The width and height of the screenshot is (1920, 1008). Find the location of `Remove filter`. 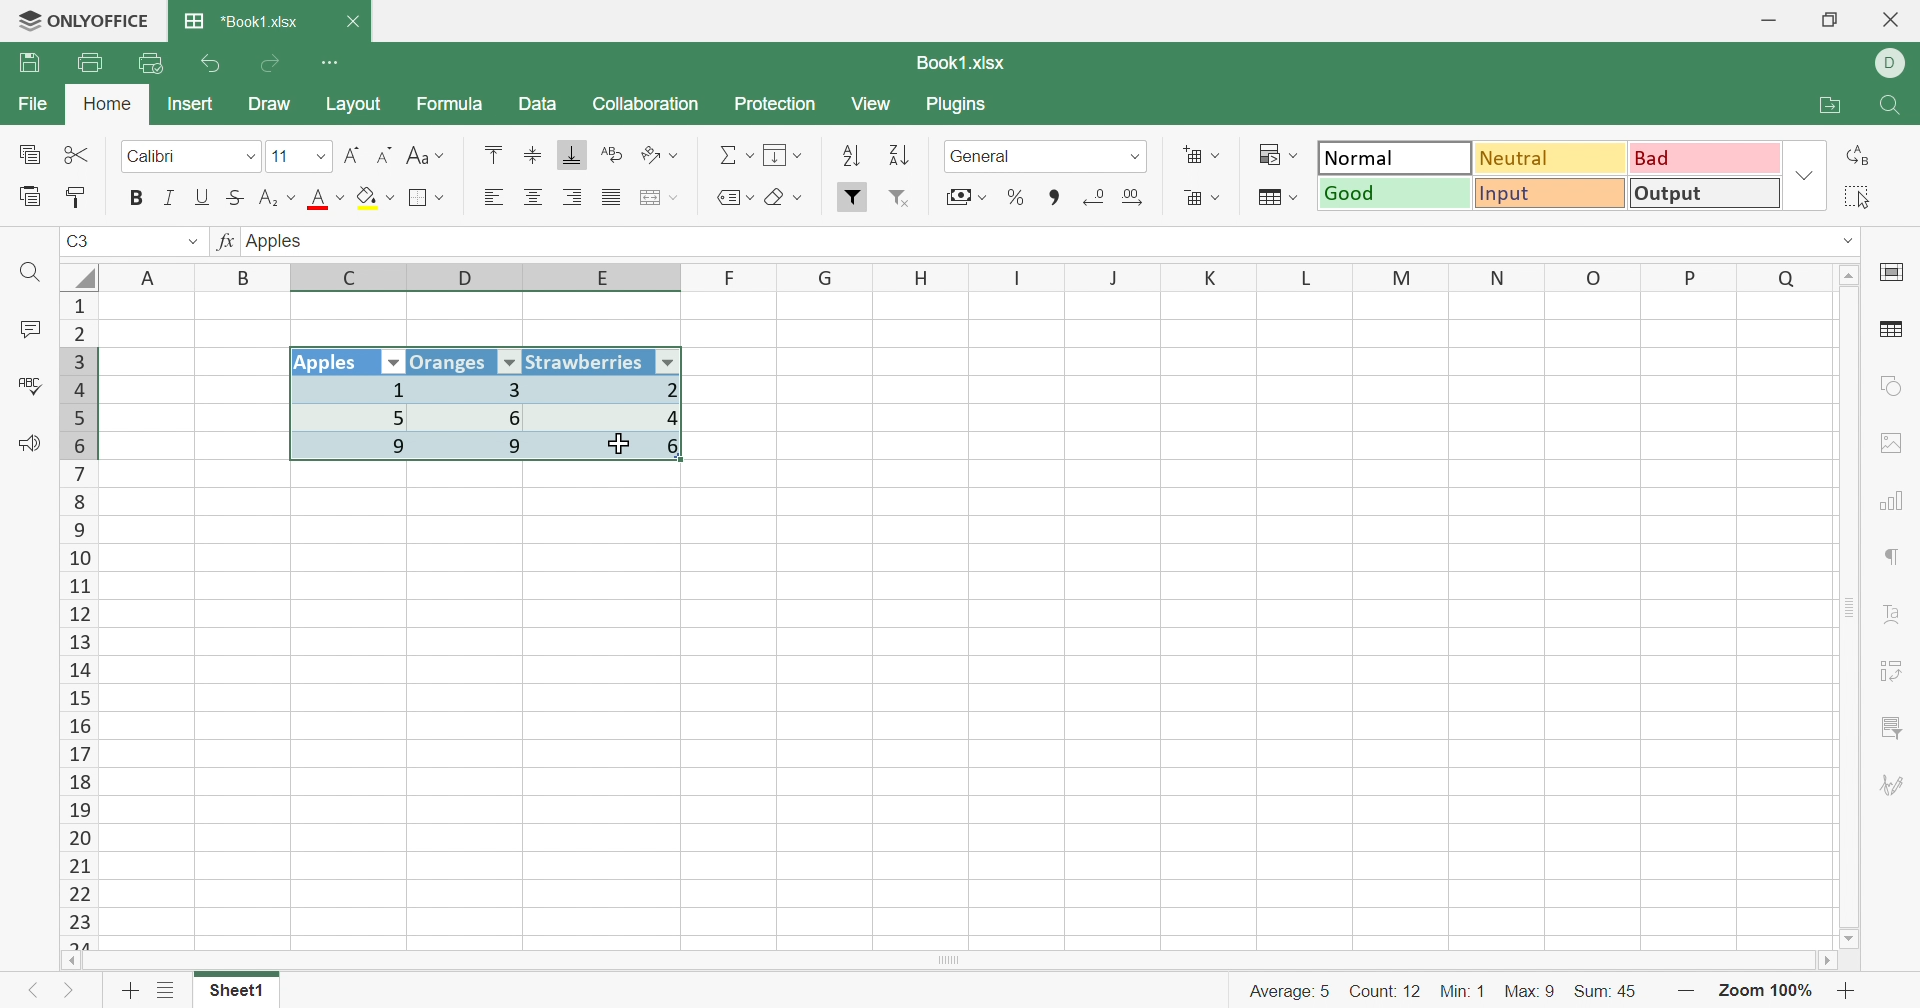

Remove filter is located at coordinates (908, 200).